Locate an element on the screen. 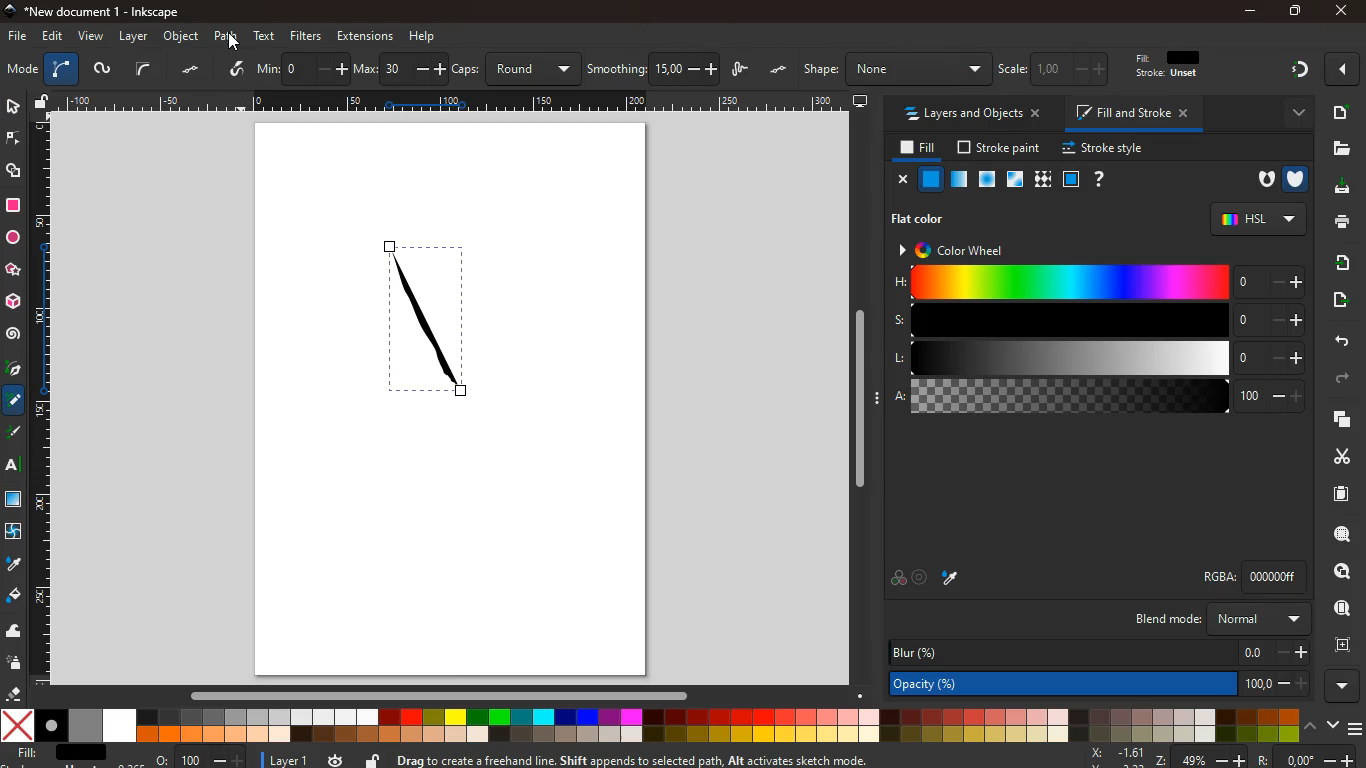 The image size is (1366, 768). more is located at coordinates (1345, 69).